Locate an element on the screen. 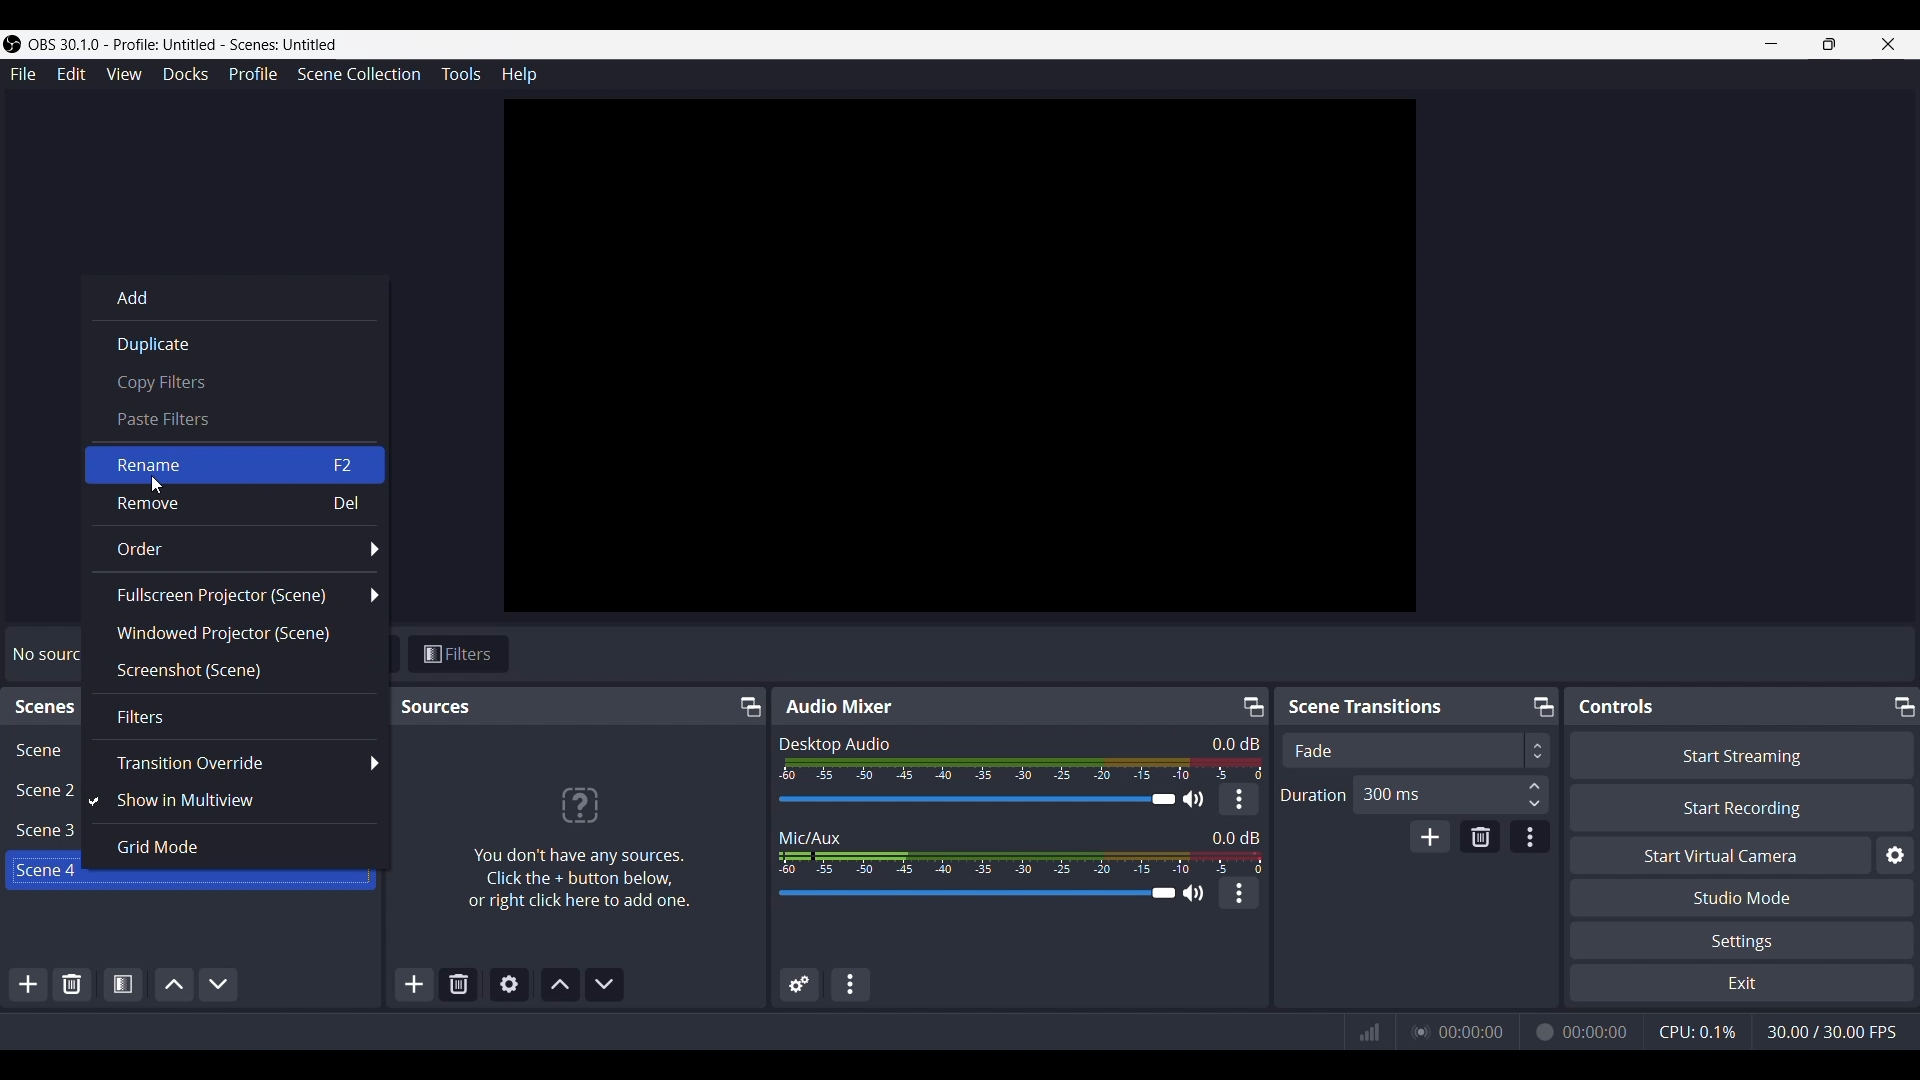 This screenshot has height=1080, width=1920. minimize is located at coordinates (1770, 43).